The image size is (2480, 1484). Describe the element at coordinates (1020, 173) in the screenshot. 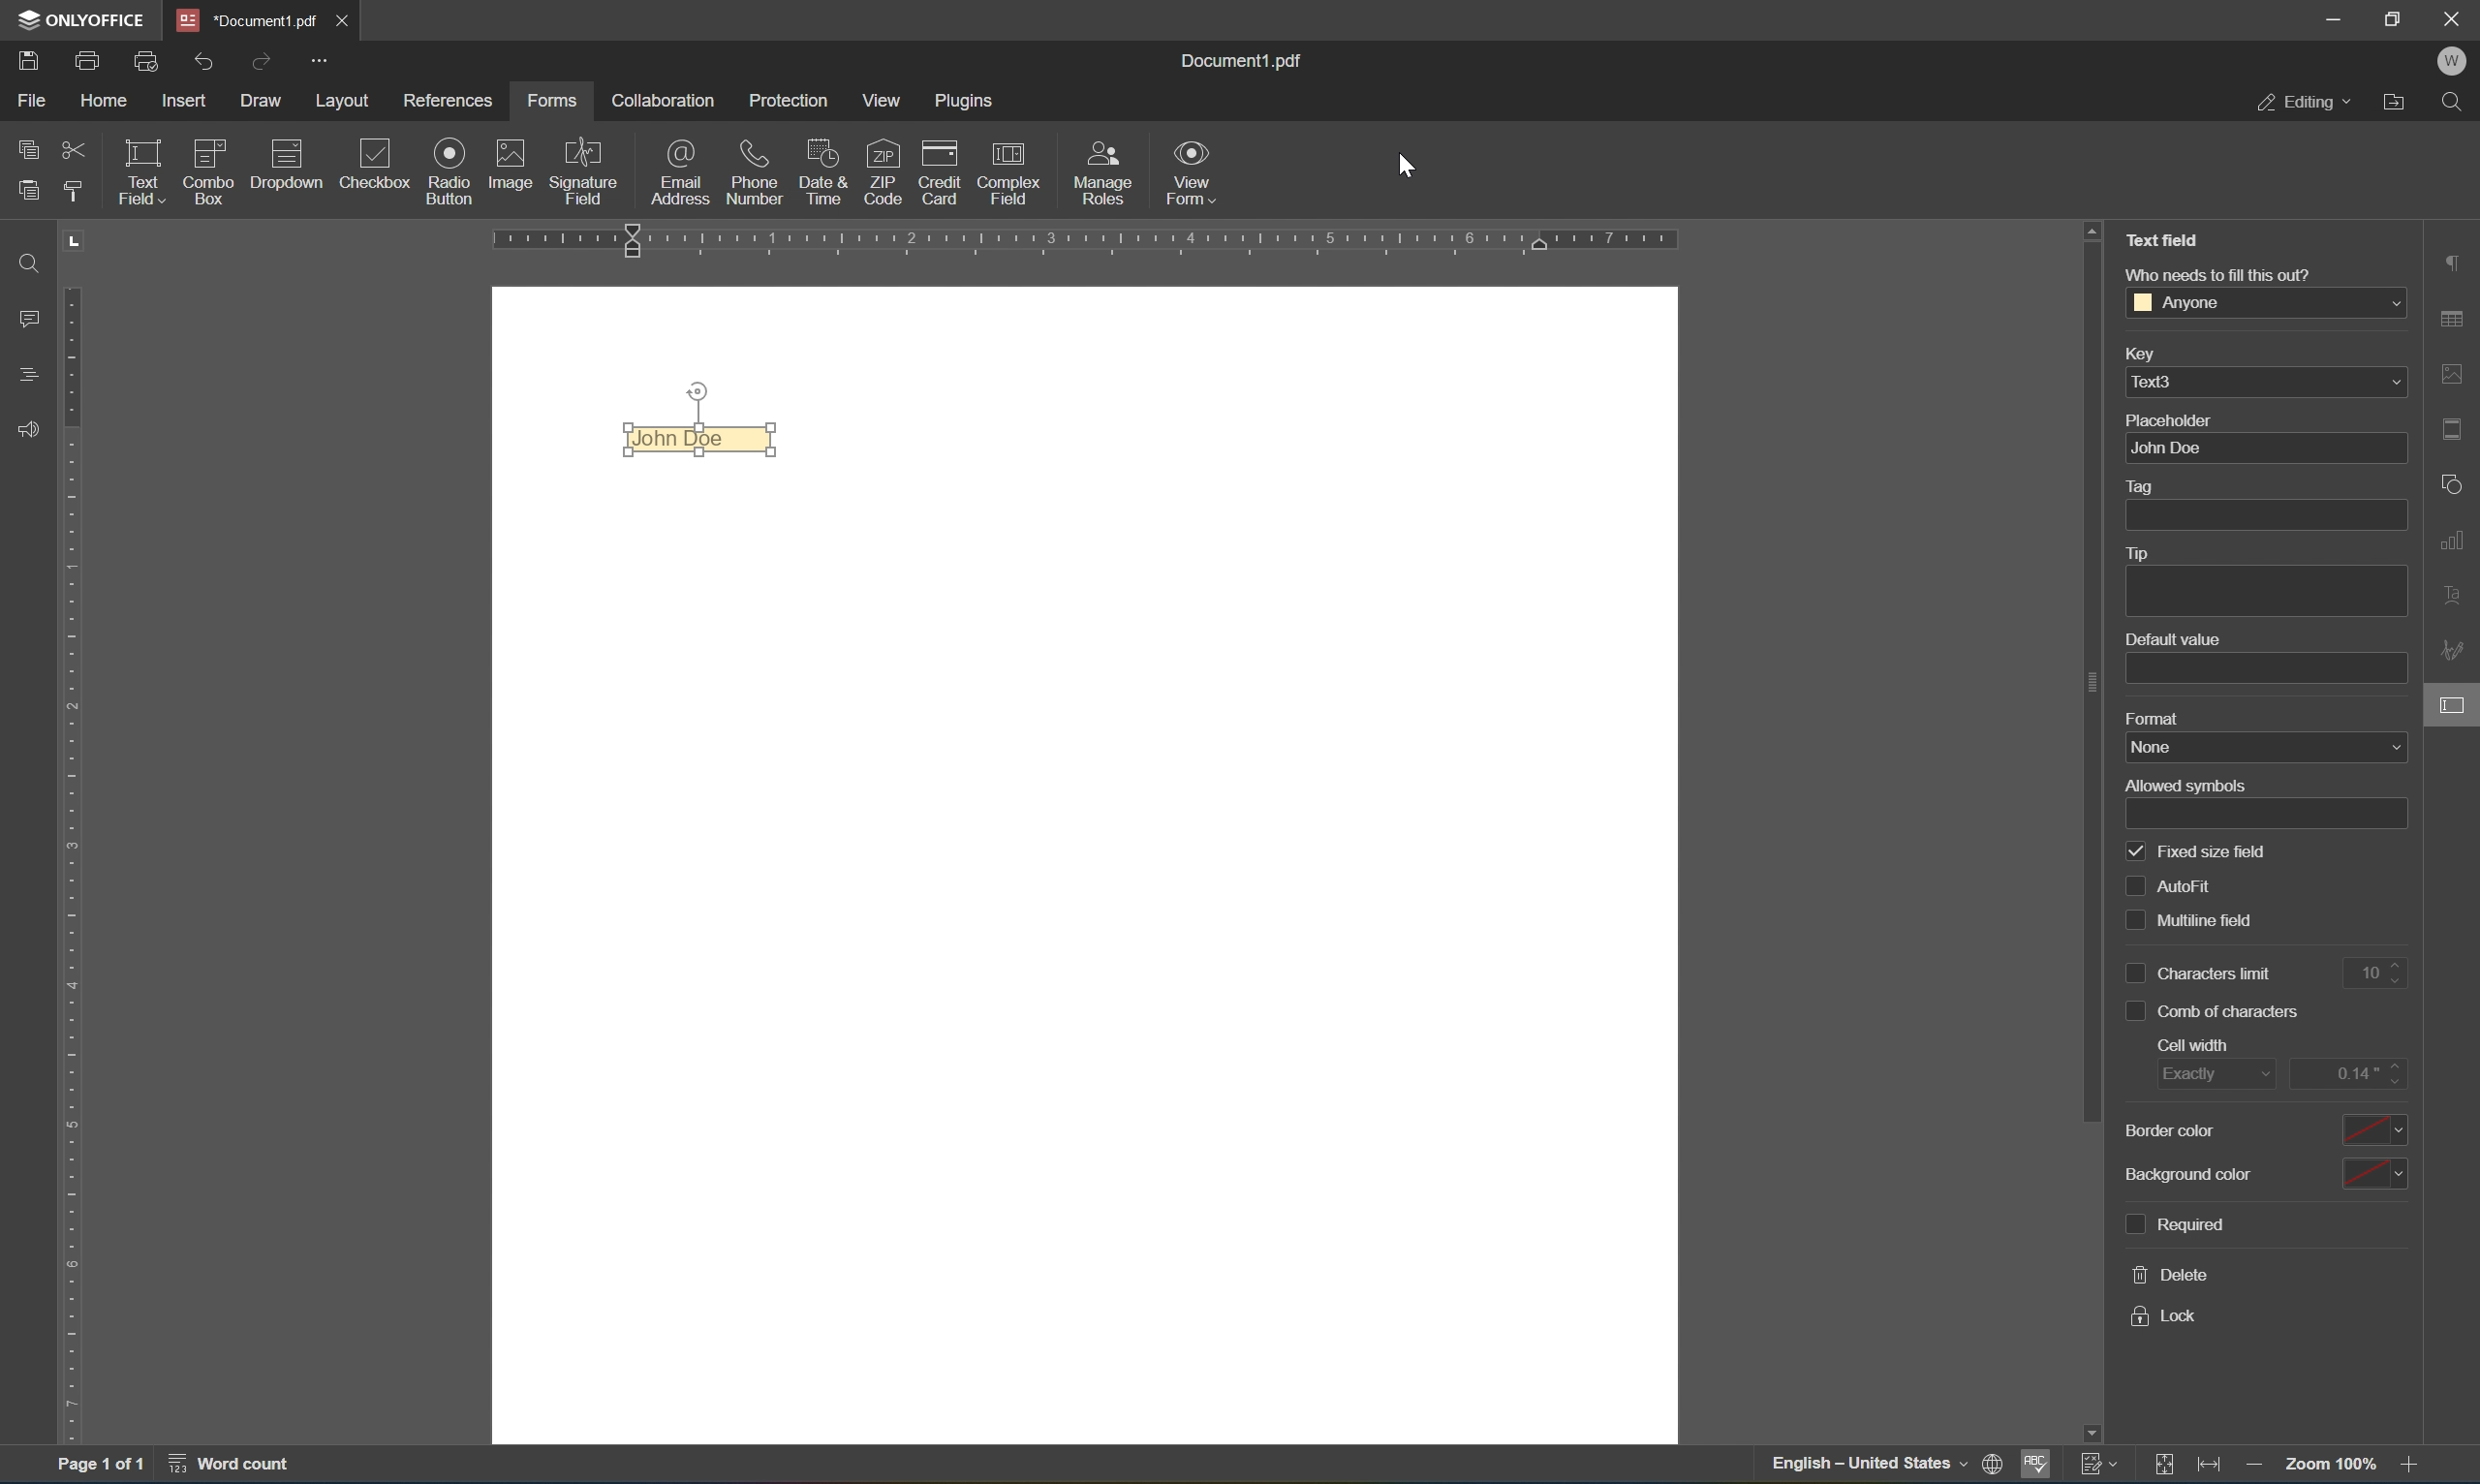

I see `complex field` at that location.